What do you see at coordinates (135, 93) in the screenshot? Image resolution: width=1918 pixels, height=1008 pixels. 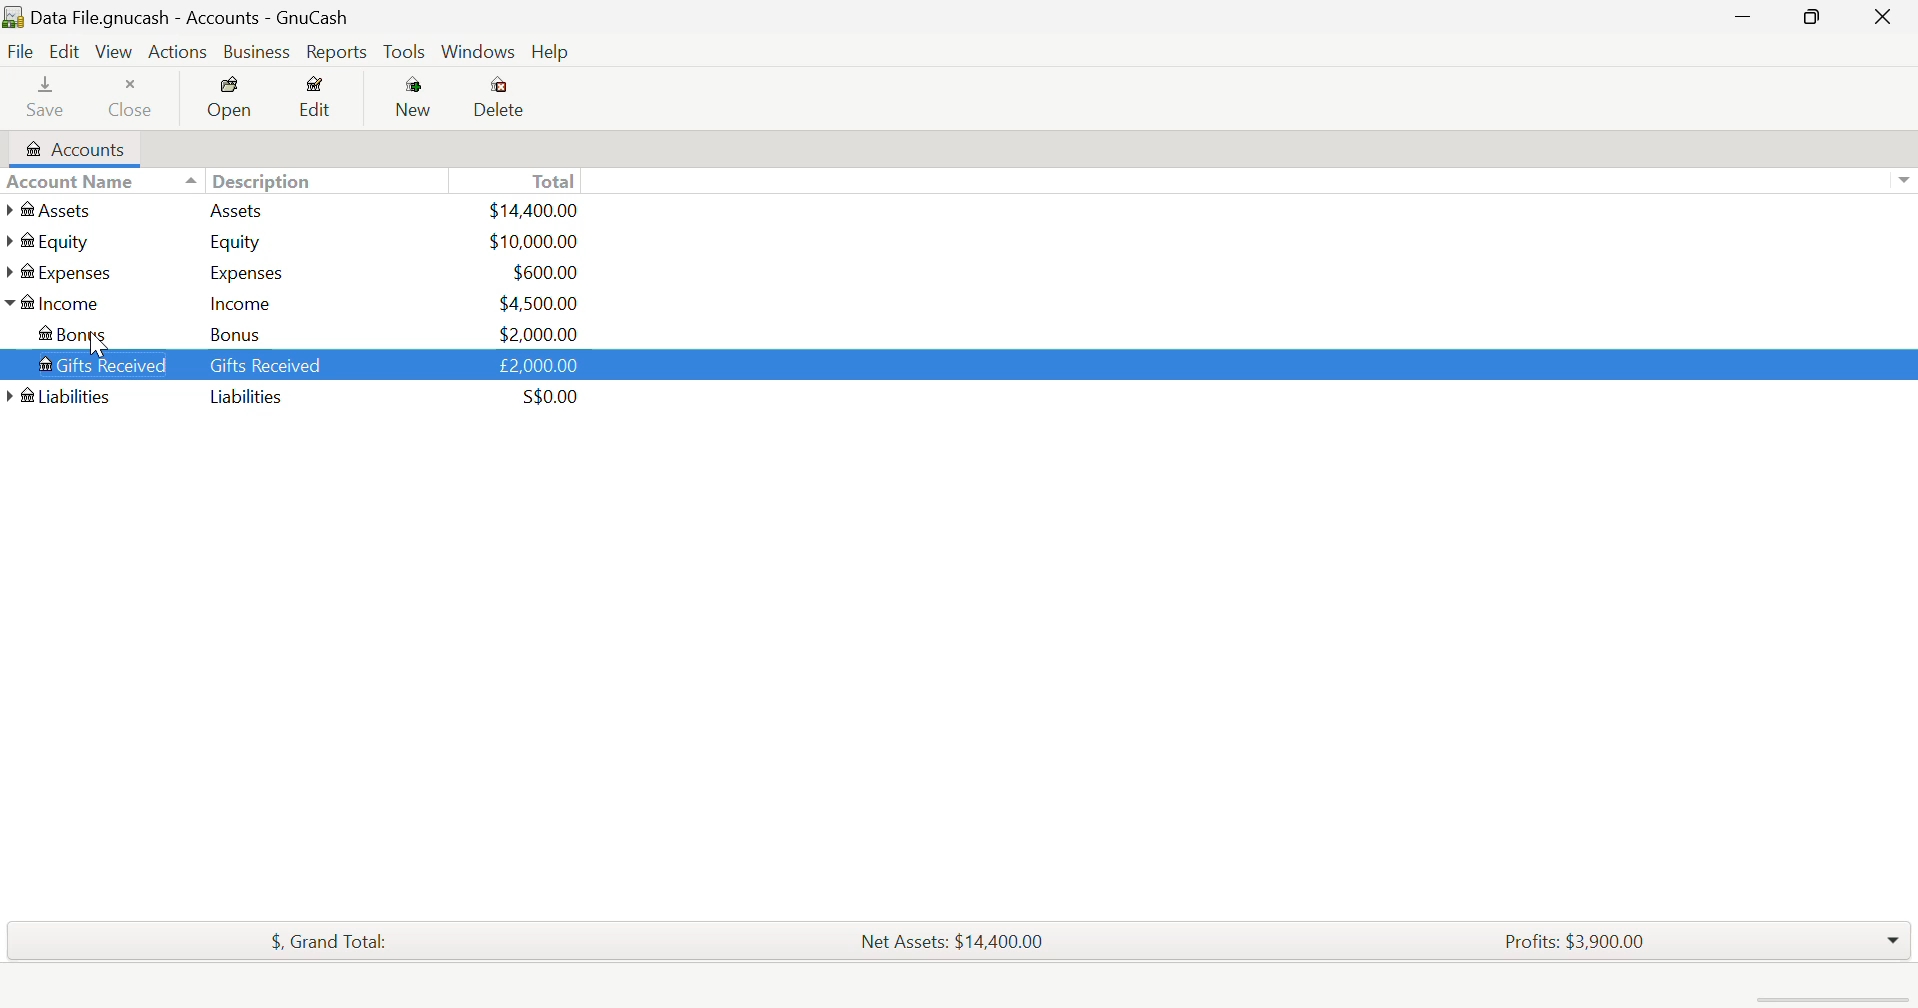 I see `Close` at bounding box center [135, 93].